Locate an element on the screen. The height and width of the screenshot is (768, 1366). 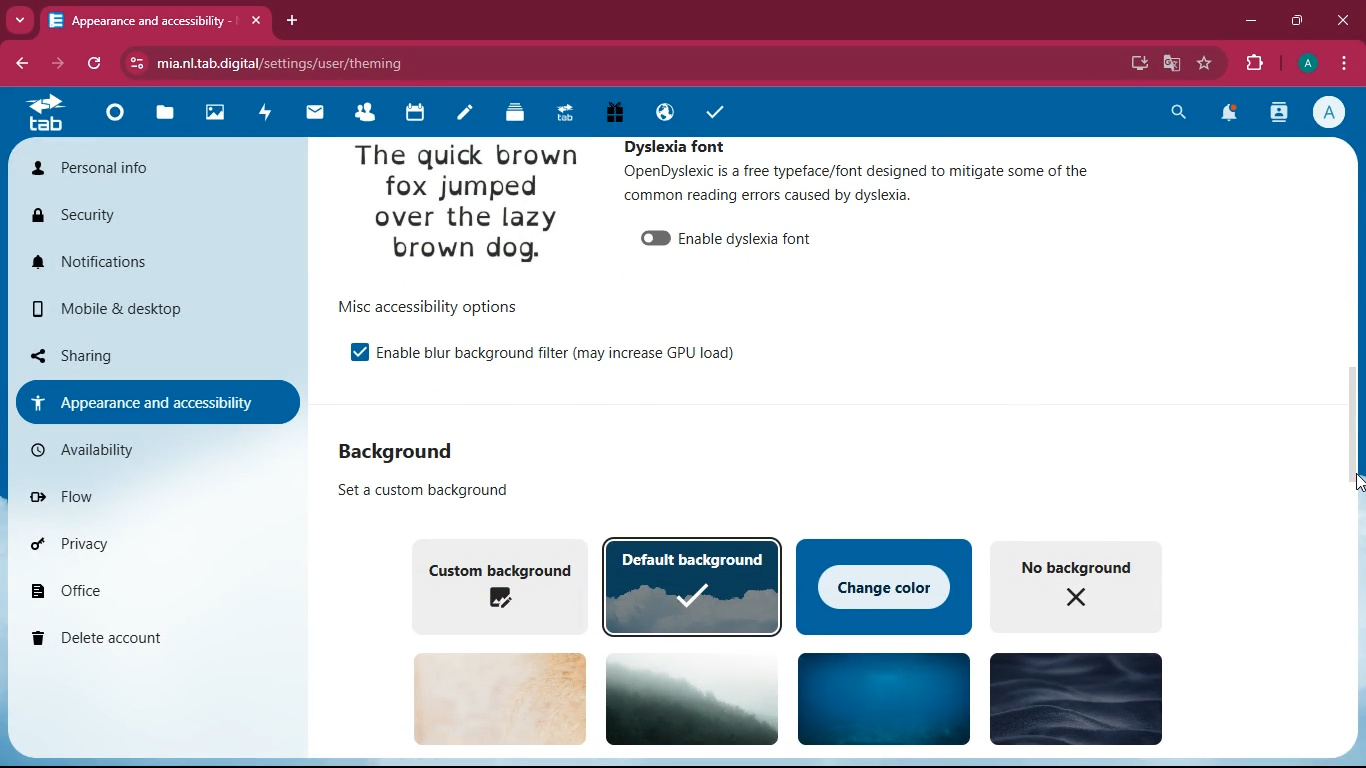
profile is located at coordinates (1333, 112).